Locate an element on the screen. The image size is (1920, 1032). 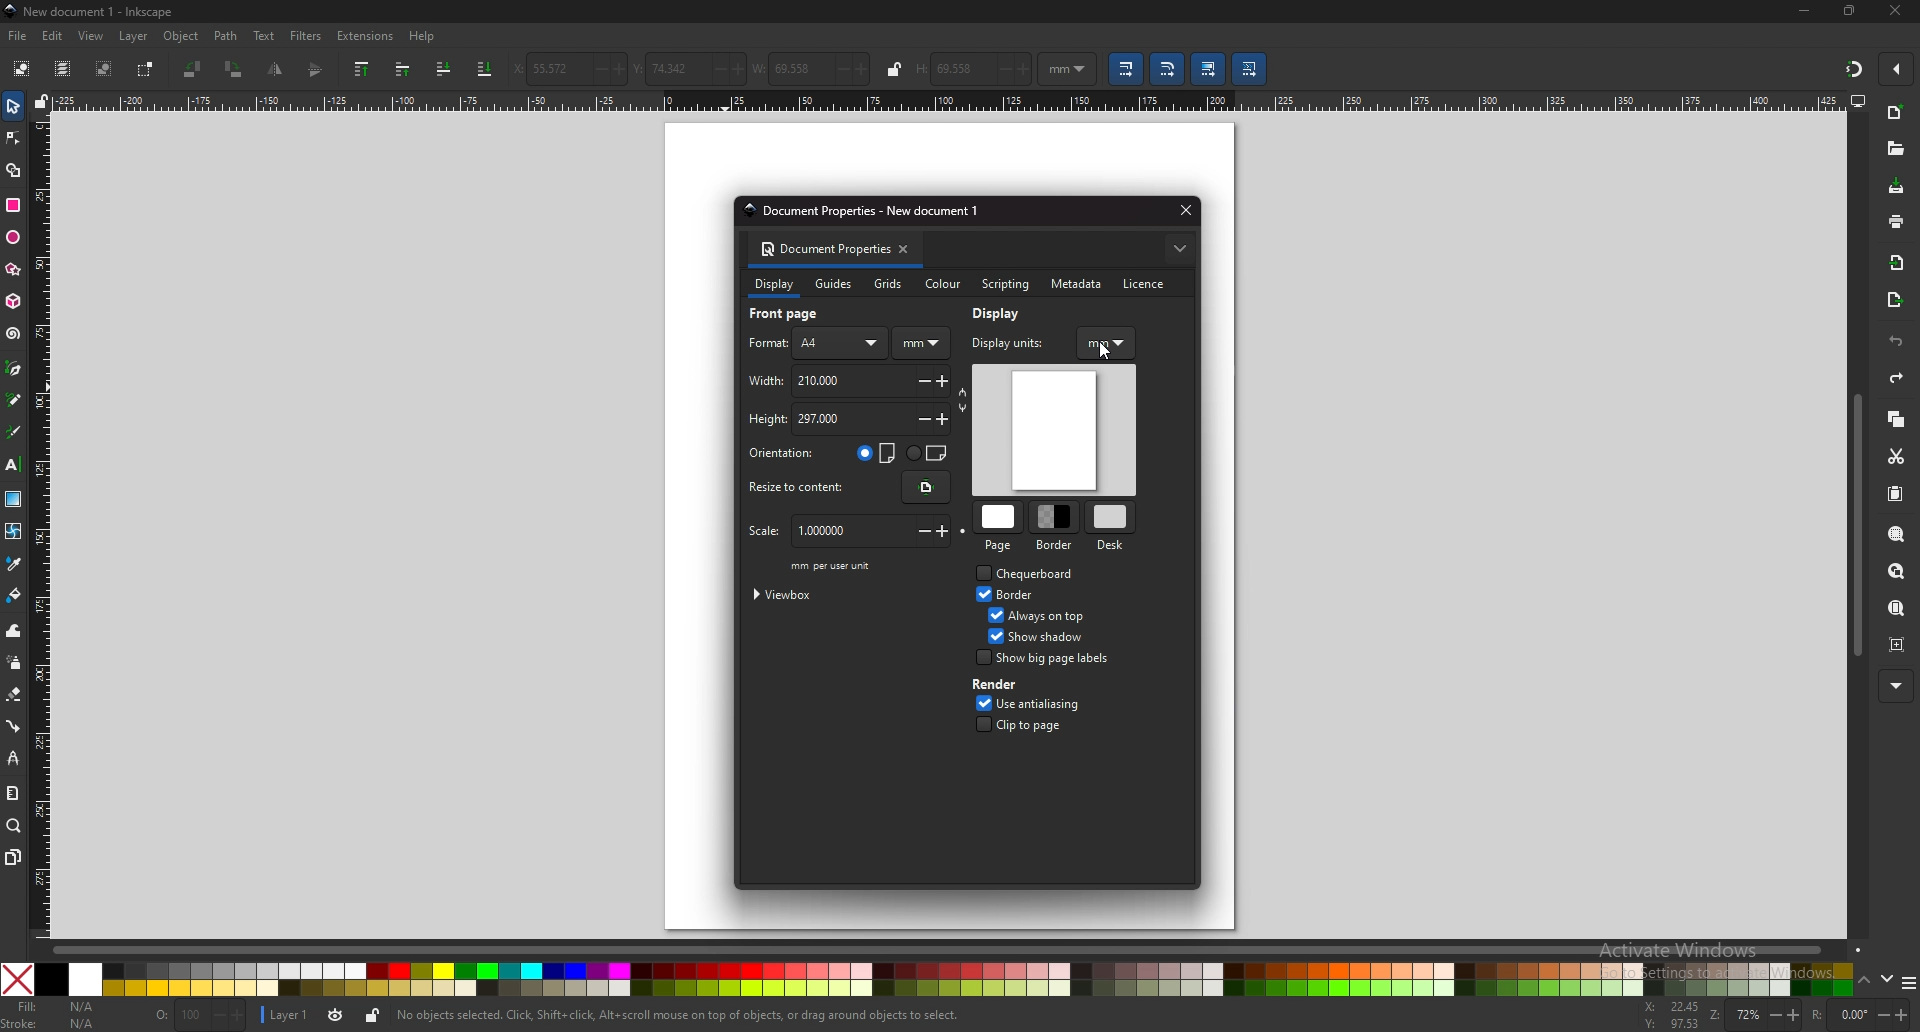
clip to page is located at coordinates (1040, 725).